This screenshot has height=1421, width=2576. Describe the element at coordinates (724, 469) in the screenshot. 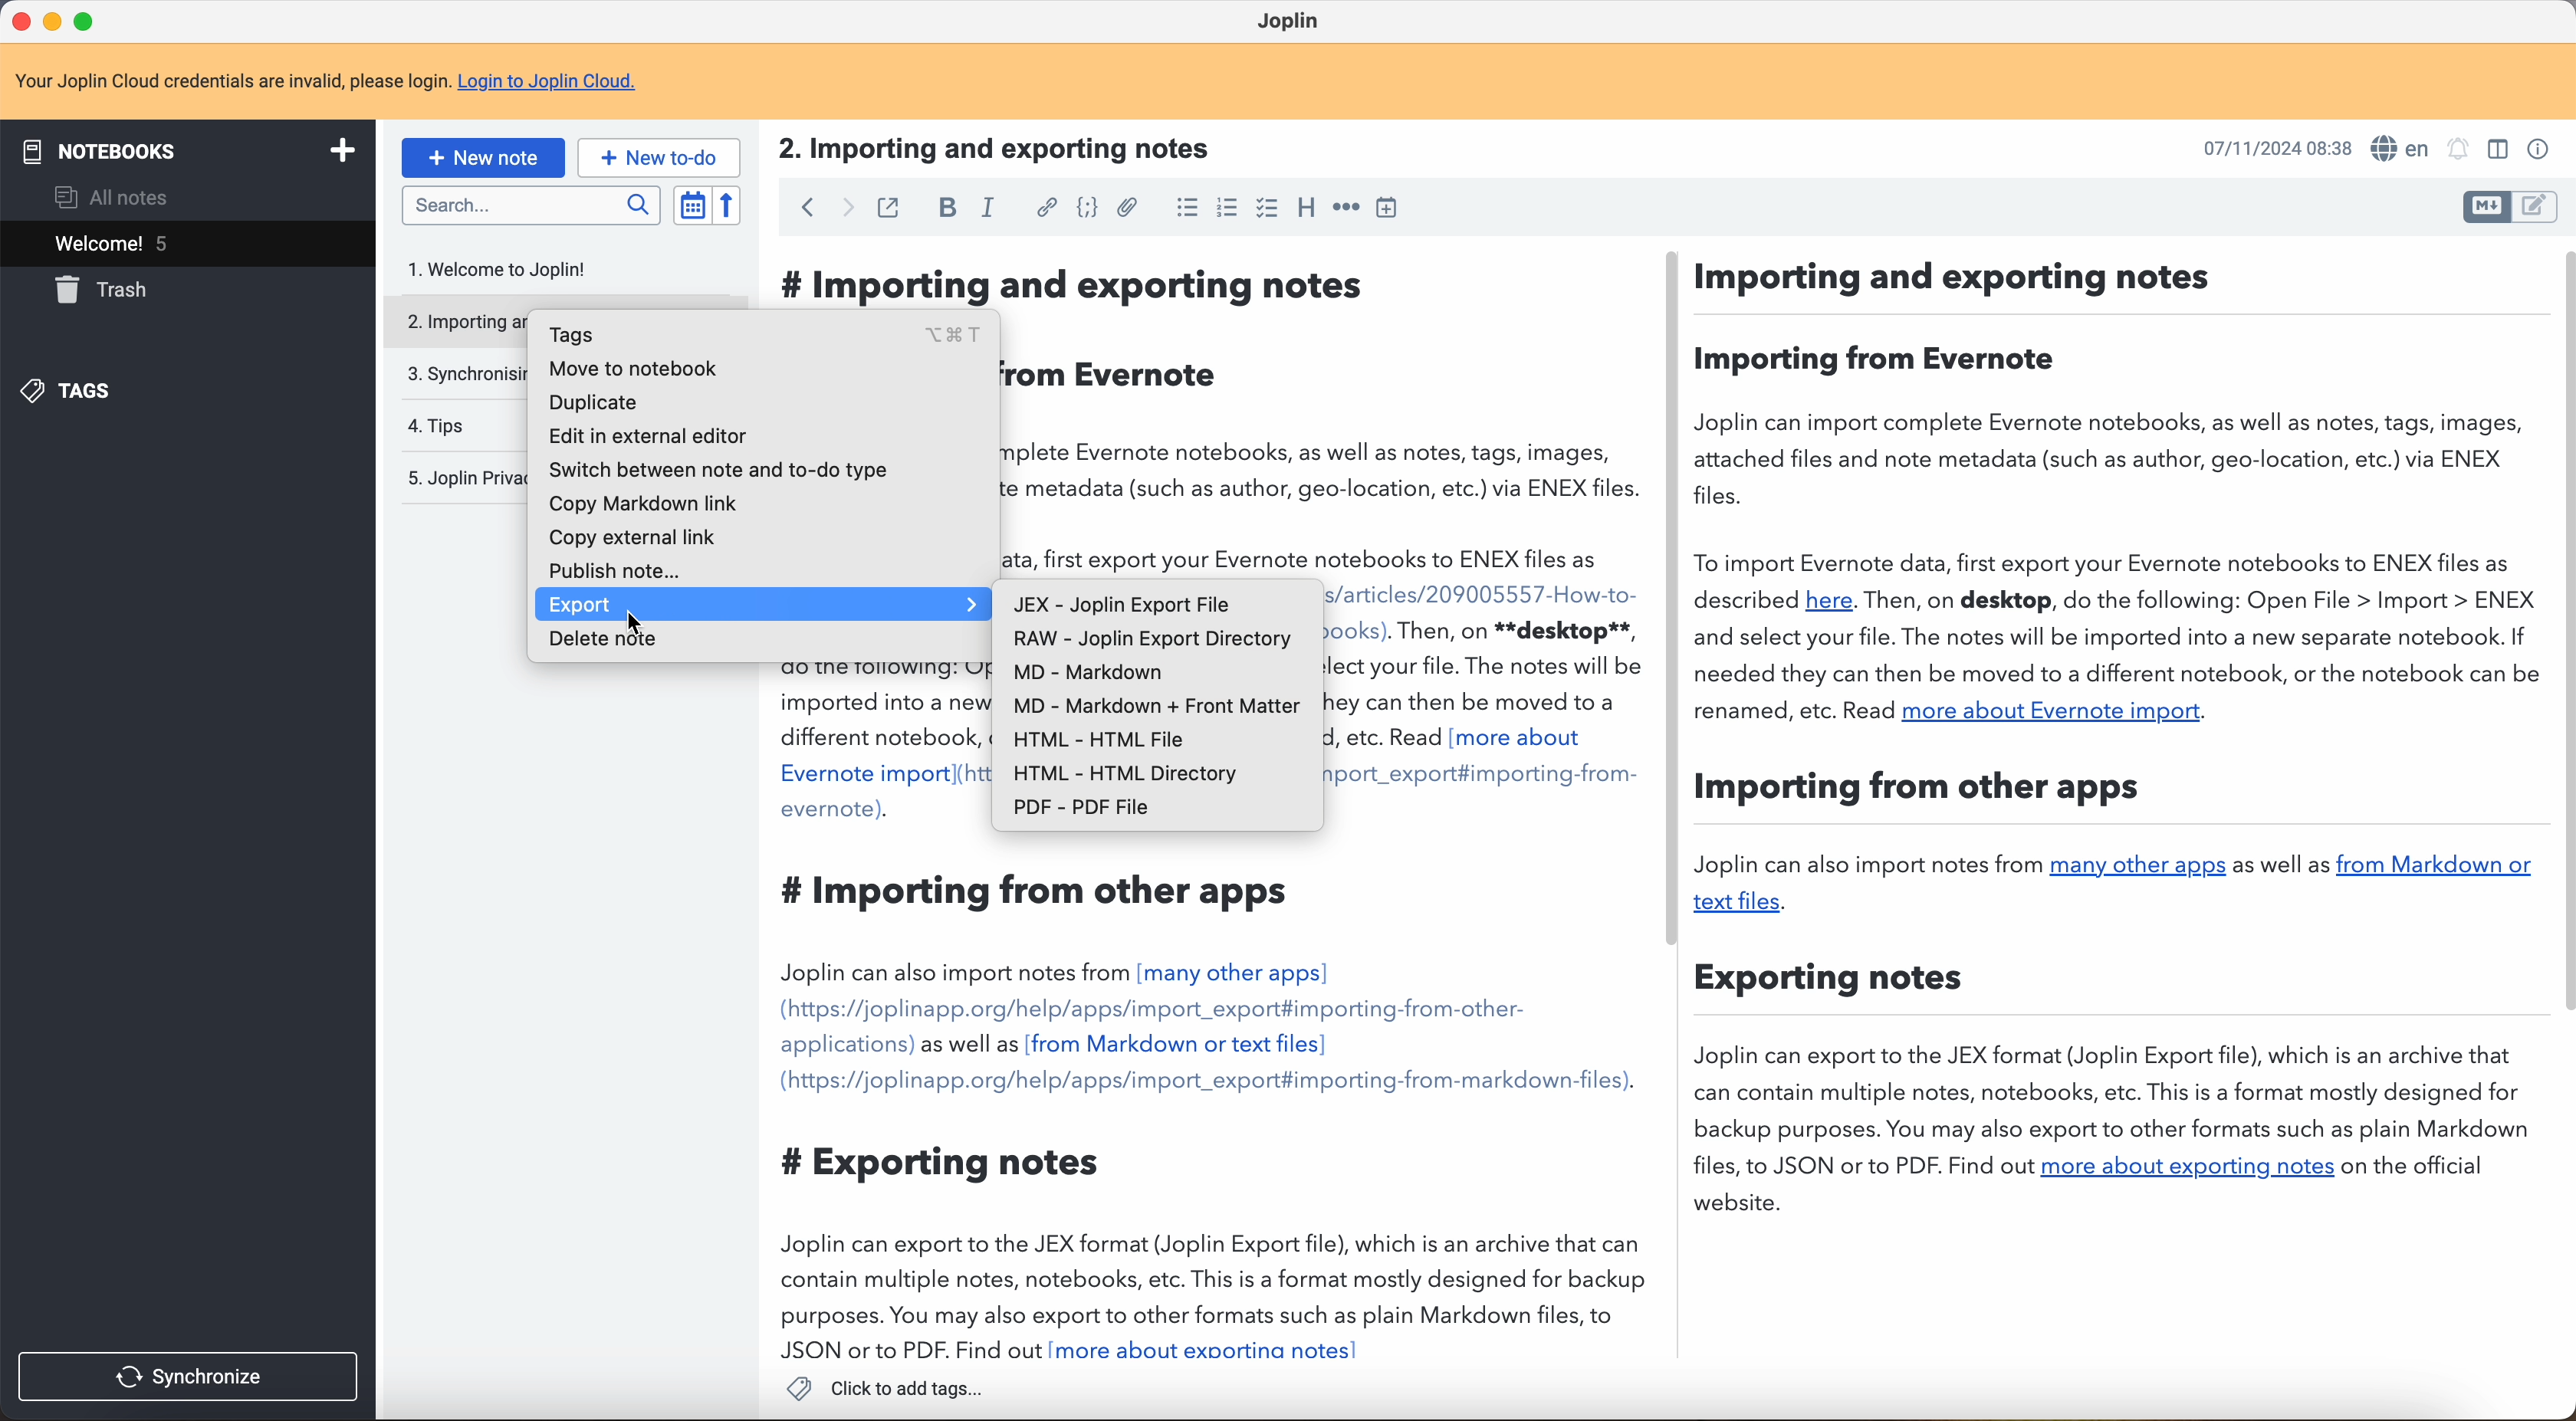

I see `switch between note and to-do type` at that location.